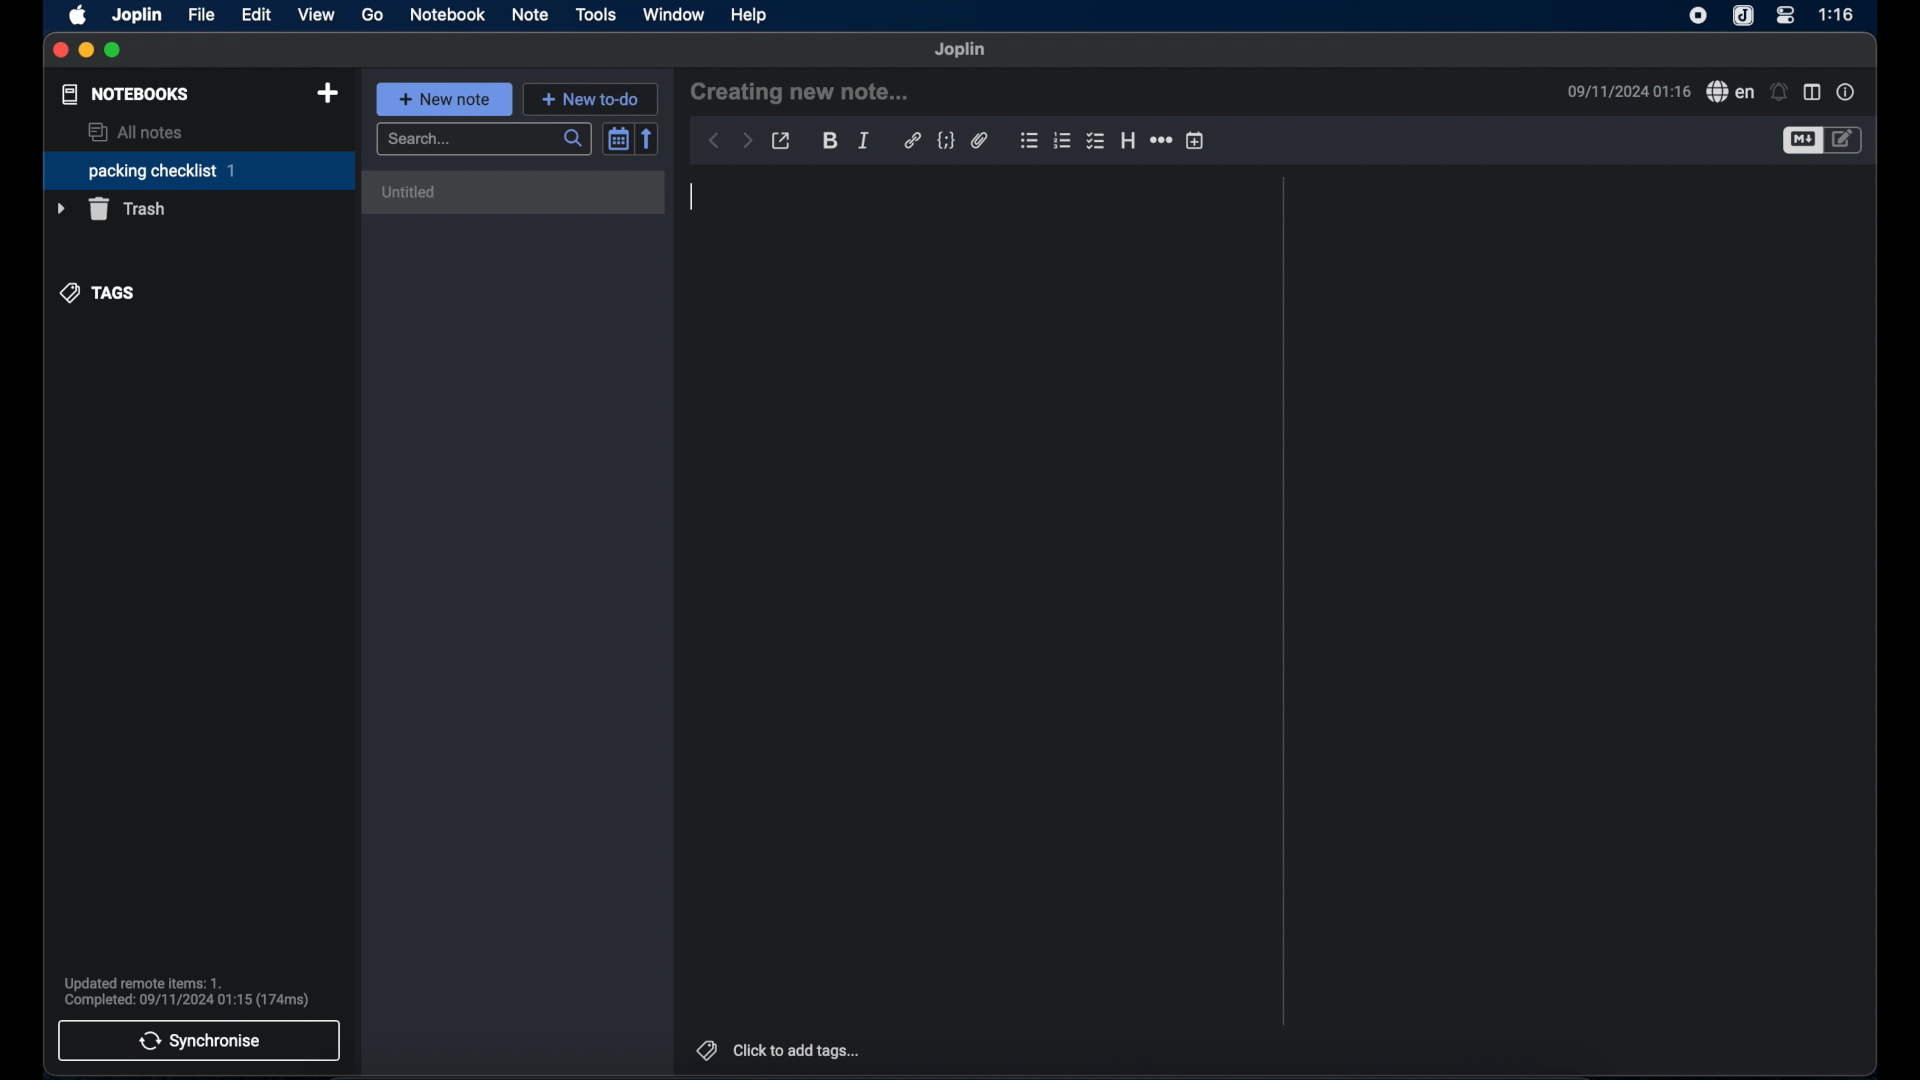 The width and height of the screenshot is (1920, 1080). What do you see at coordinates (648, 138) in the screenshot?
I see `reverse sort order` at bounding box center [648, 138].